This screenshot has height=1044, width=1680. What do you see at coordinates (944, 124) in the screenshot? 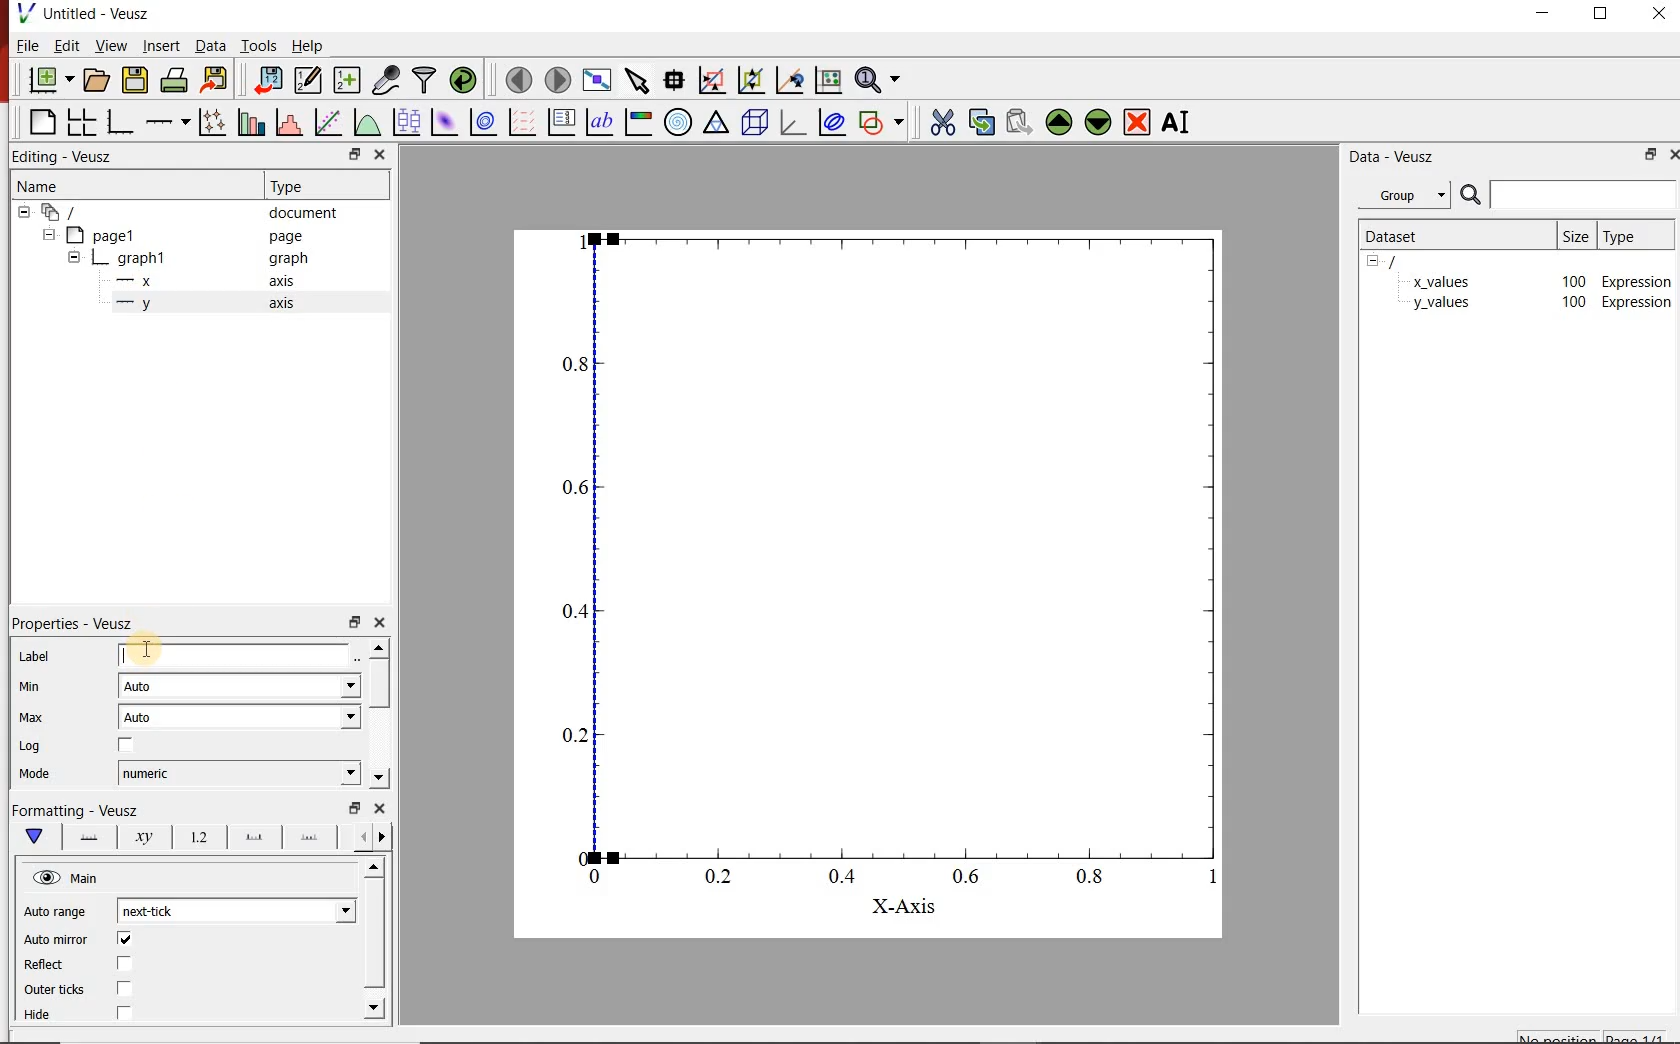
I see `cut the selected widget` at bounding box center [944, 124].